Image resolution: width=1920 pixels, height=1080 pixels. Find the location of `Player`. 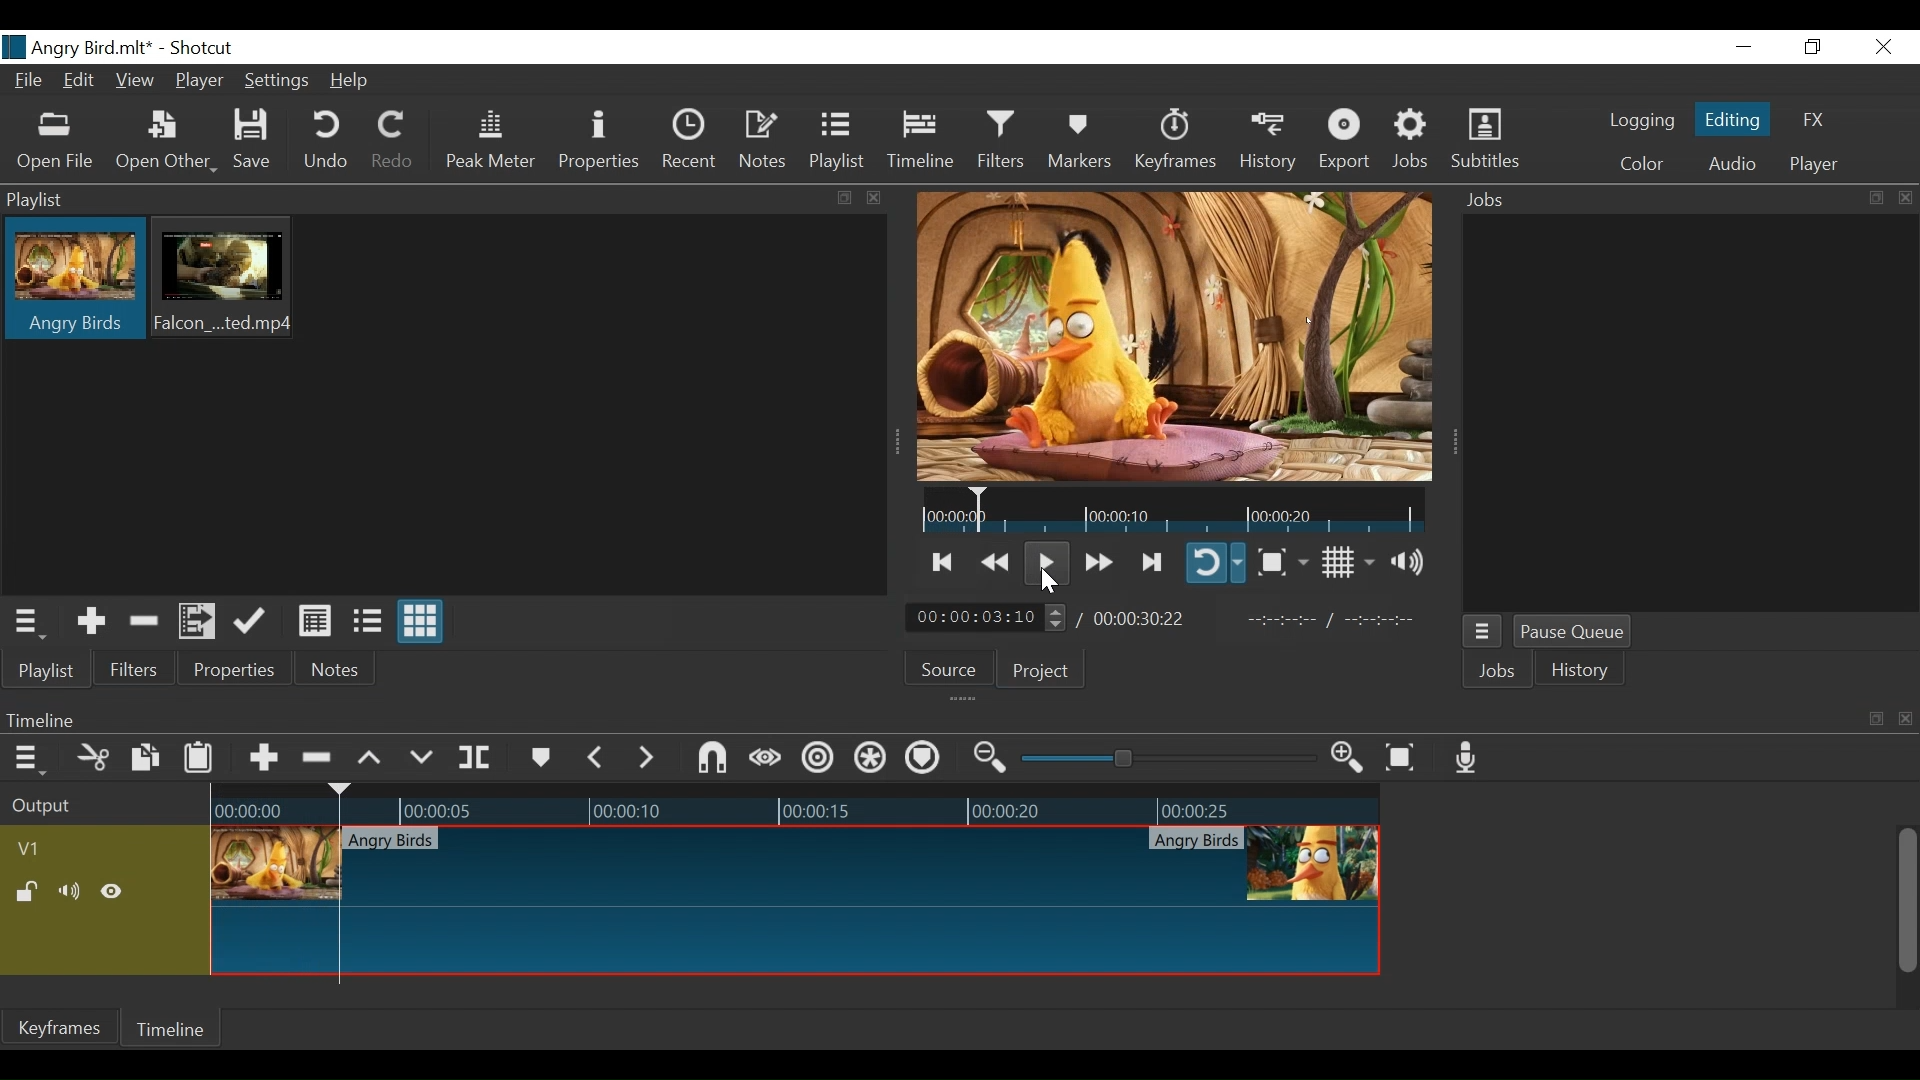

Player is located at coordinates (200, 83).